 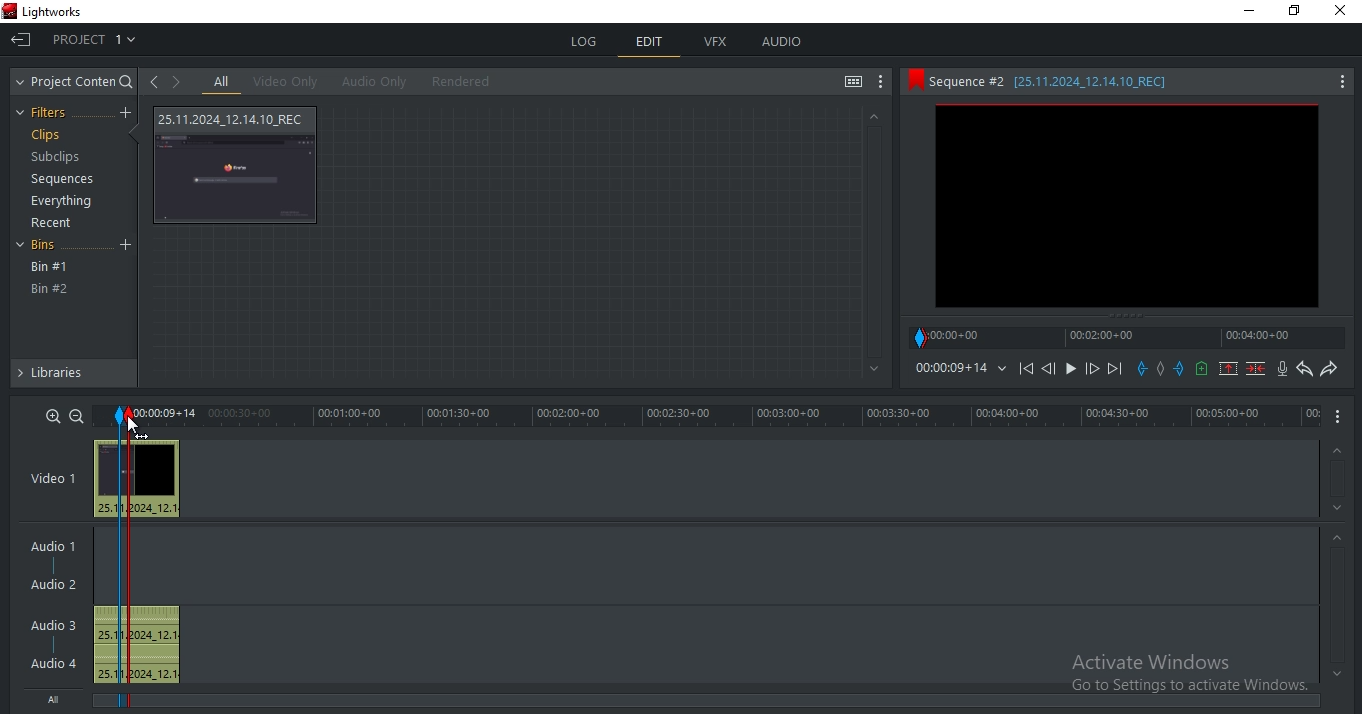 What do you see at coordinates (96, 37) in the screenshot?
I see `project 1` at bounding box center [96, 37].